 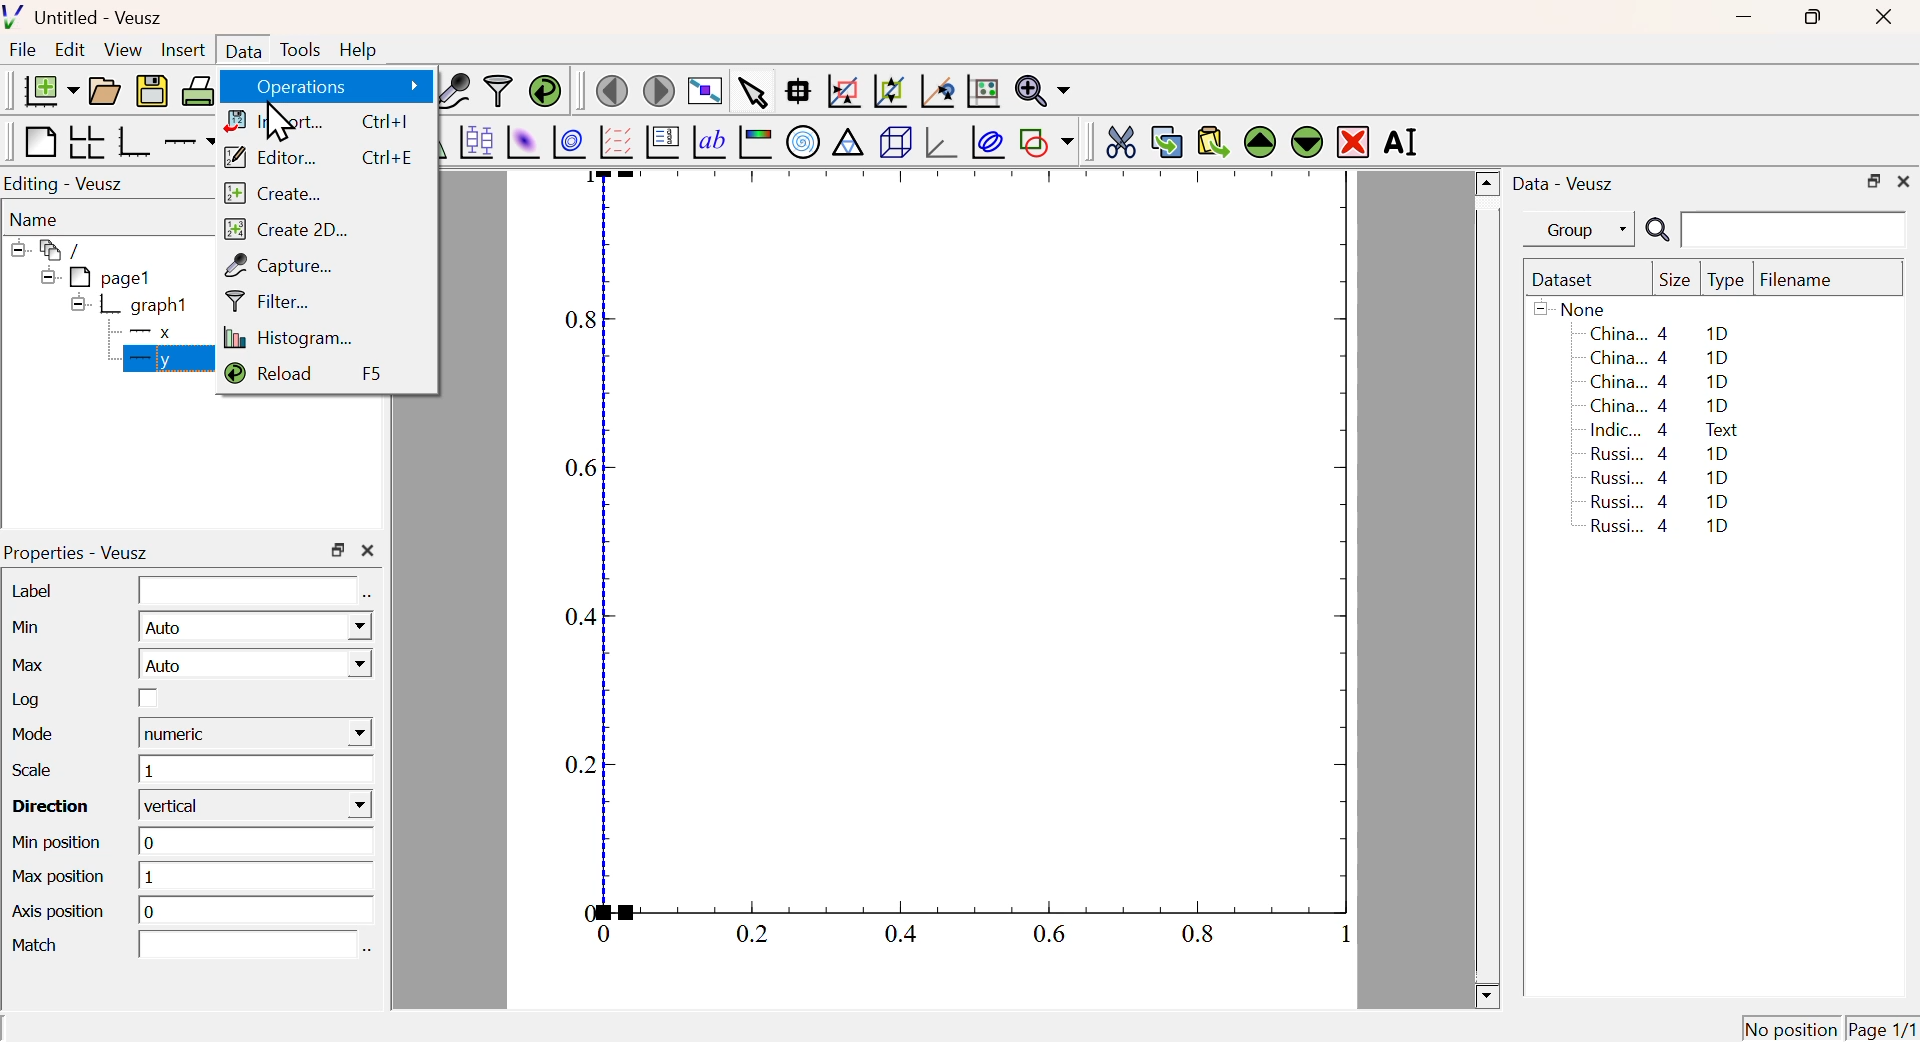 I want to click on 3D graph, so click(x=943, y=144).